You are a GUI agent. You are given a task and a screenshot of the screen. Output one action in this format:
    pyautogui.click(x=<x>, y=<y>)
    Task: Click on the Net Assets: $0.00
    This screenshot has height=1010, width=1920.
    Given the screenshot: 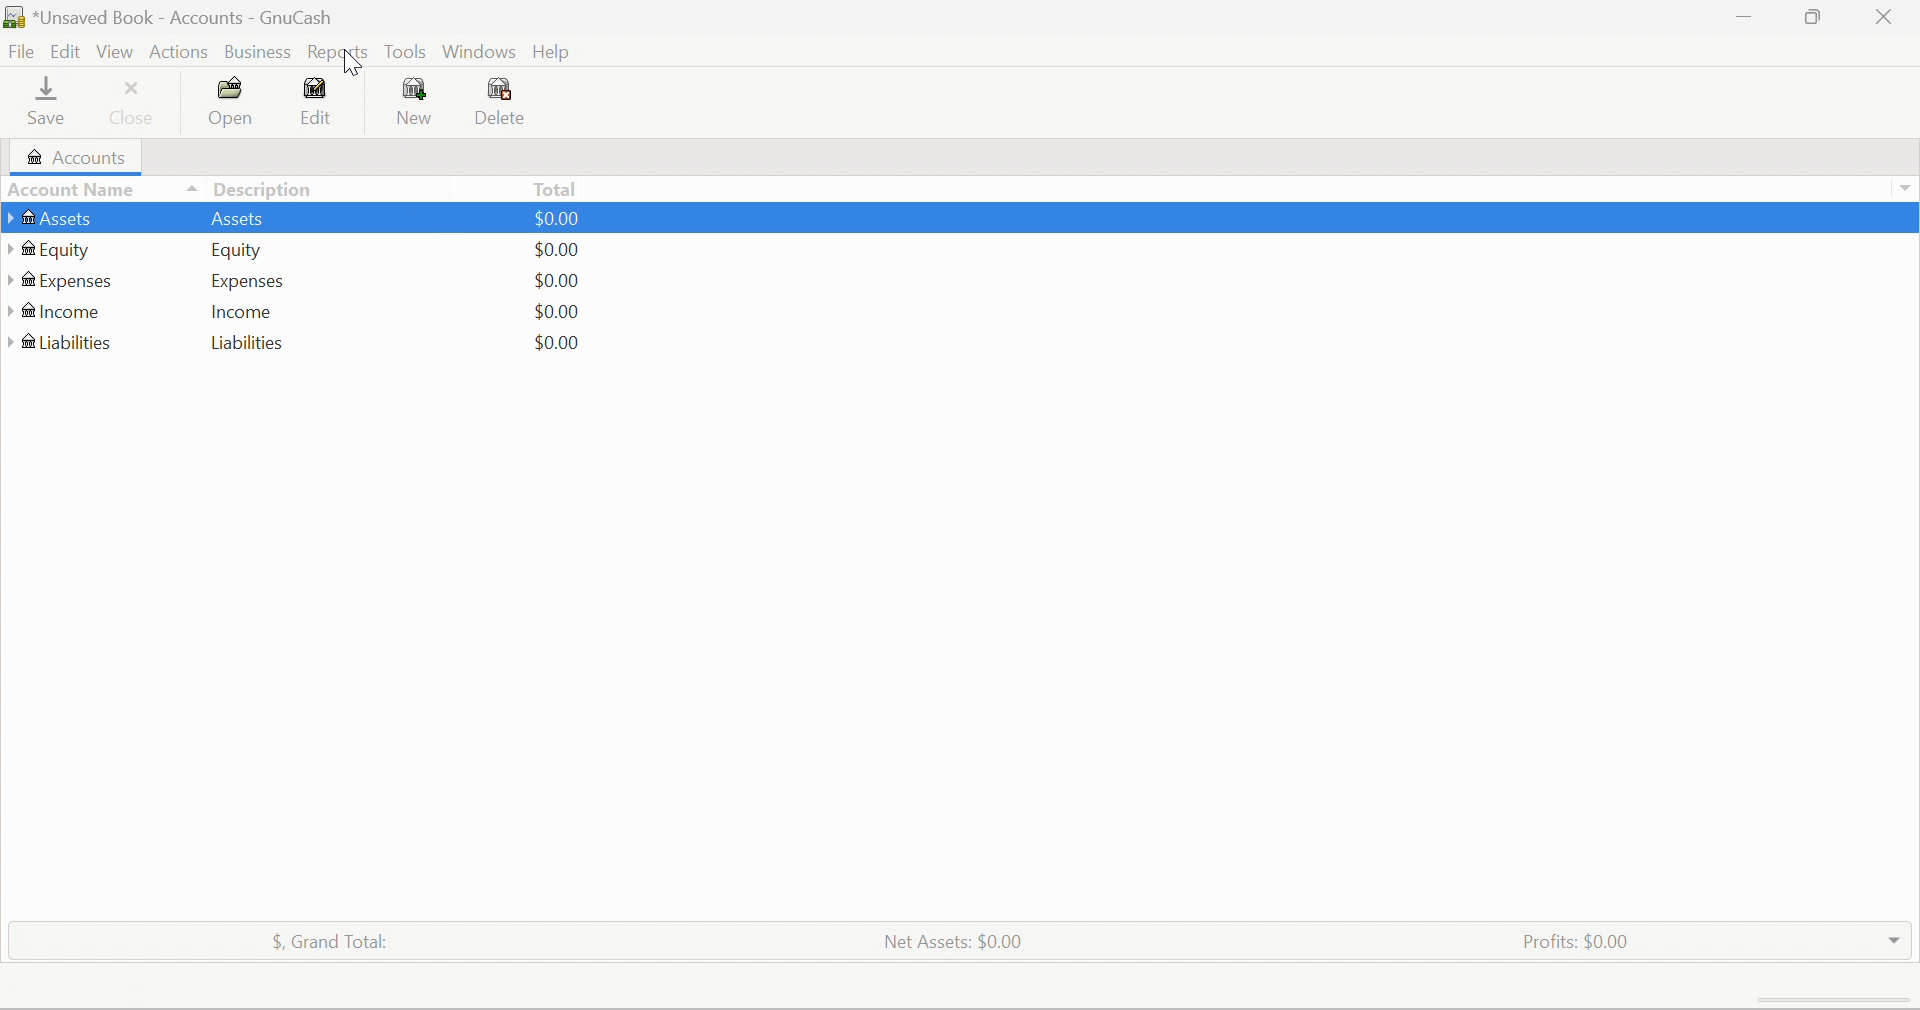 What is the action you would take?
    pyautogui.click(x=947, y=942)
    